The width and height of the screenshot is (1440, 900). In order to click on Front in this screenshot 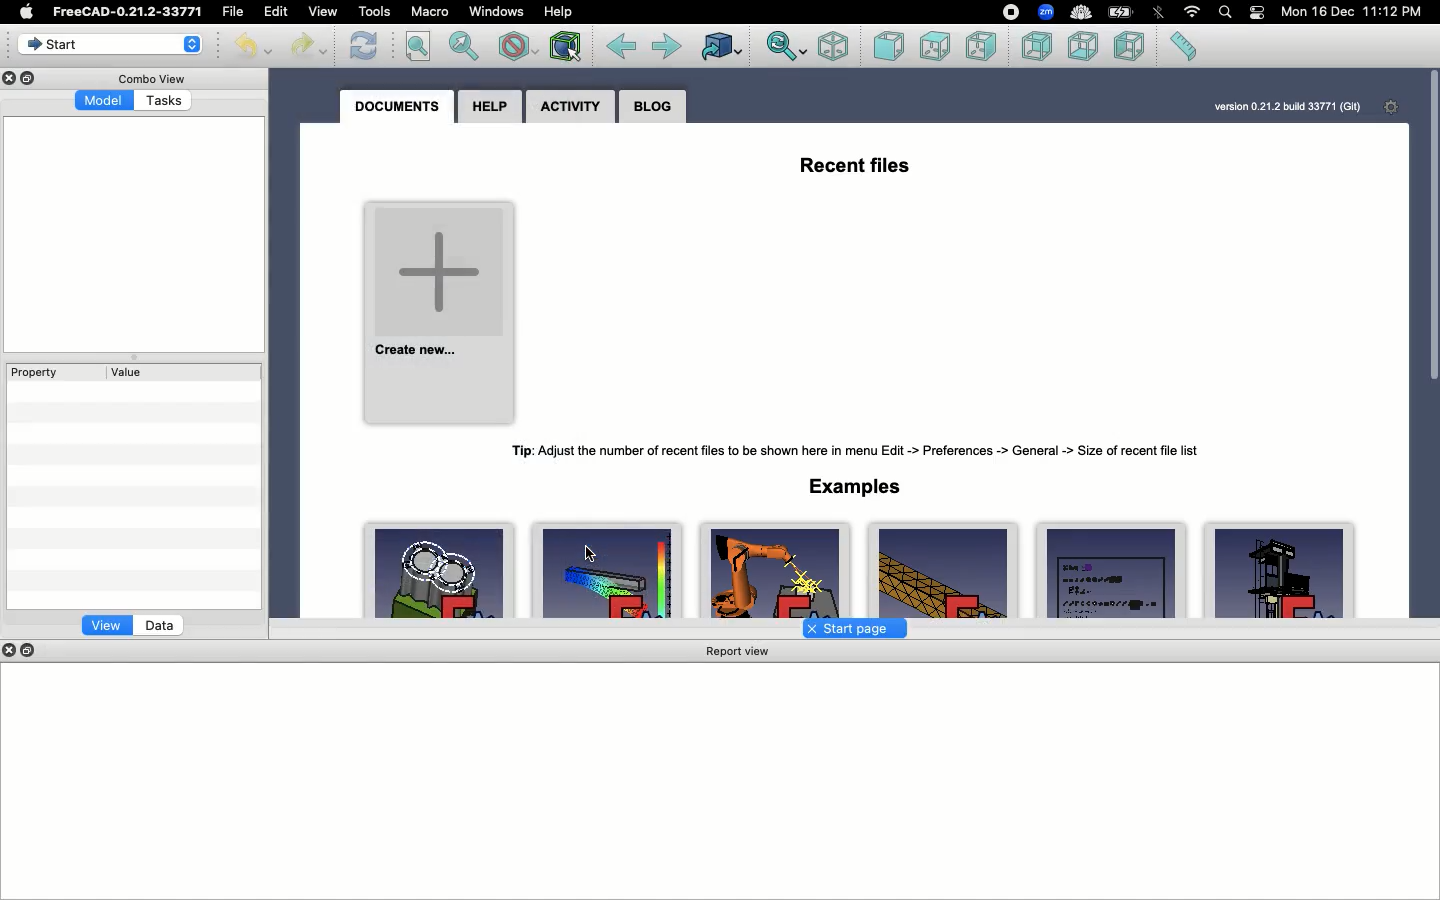, I will do `click(891, 45)`.